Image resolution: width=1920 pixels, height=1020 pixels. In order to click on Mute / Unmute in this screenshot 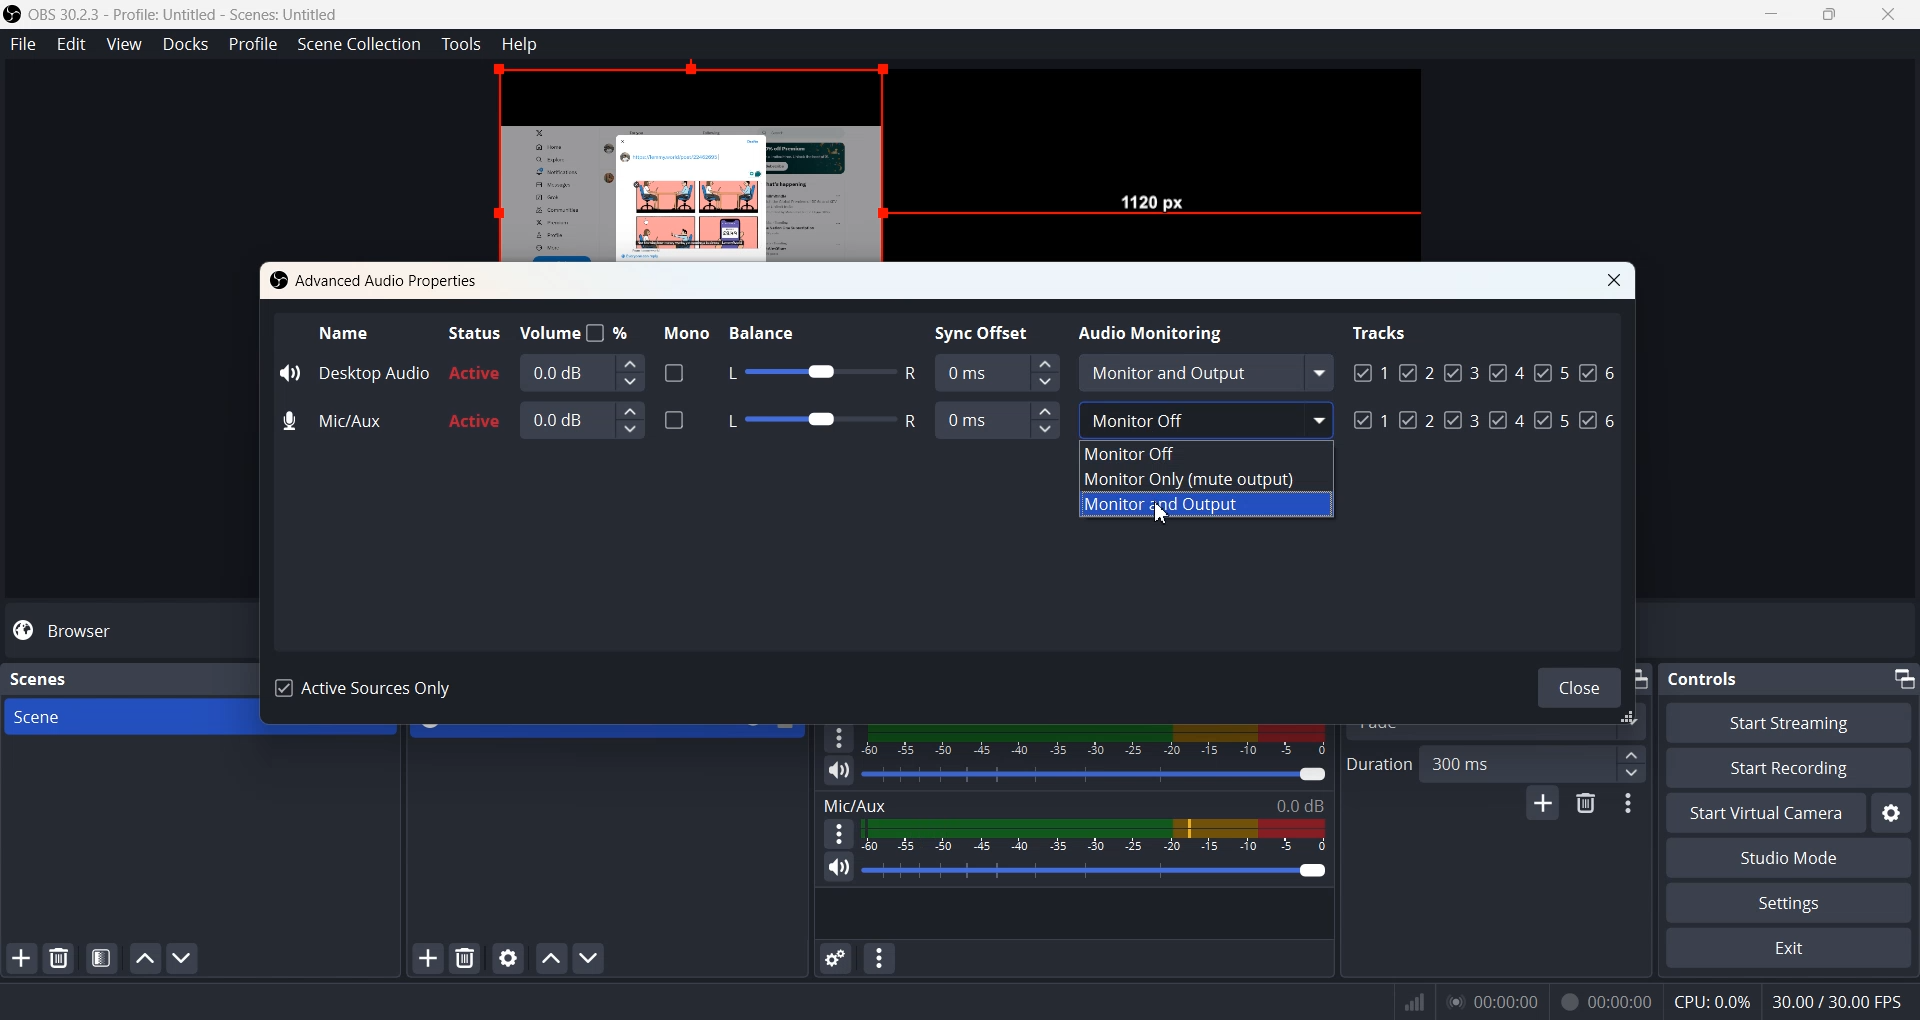, I will do `click(839, 770)`.